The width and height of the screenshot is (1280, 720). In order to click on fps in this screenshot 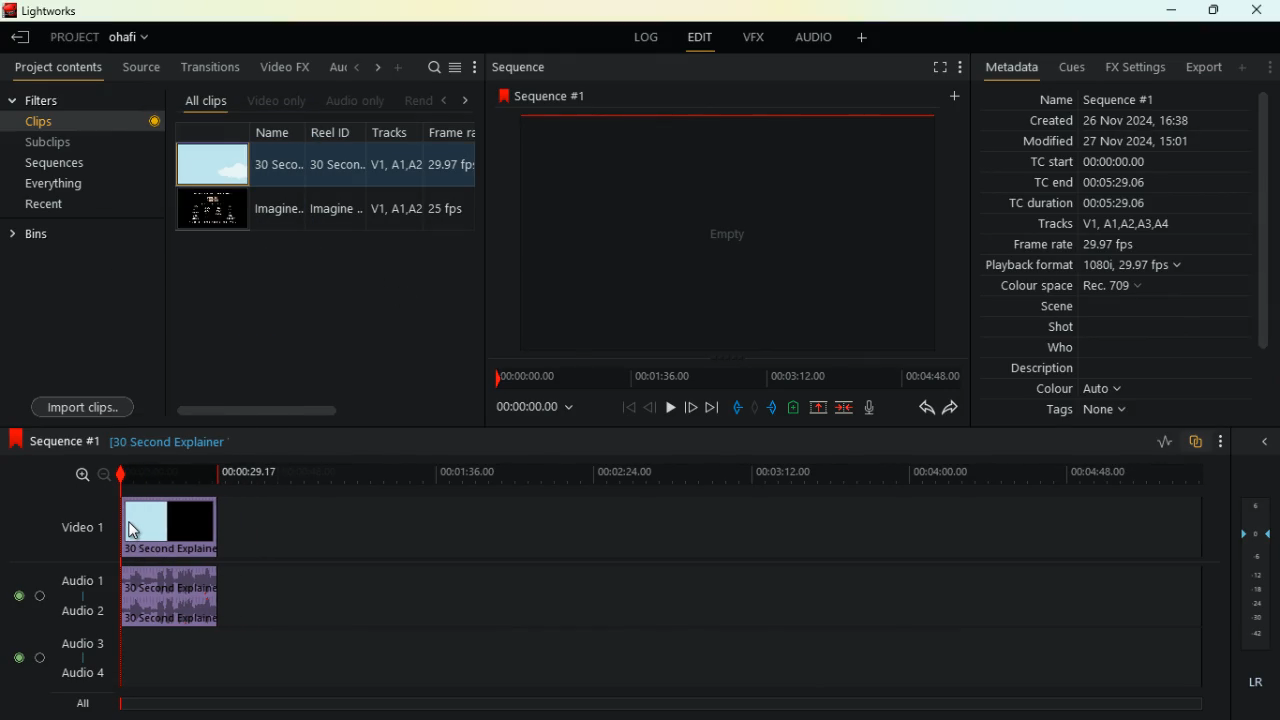, I will do `click(458, 176)`.